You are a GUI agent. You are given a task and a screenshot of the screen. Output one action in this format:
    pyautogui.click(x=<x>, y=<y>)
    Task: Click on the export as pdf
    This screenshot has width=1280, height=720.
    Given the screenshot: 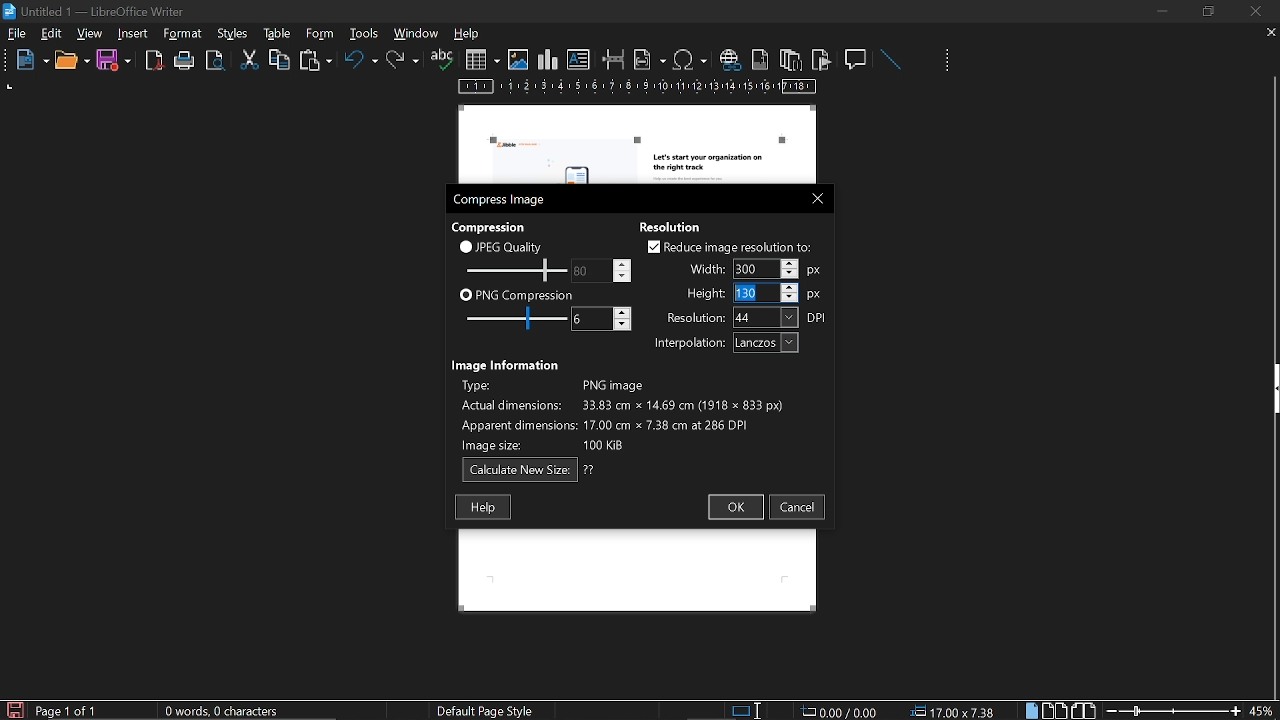 What is the action you would take?
    pyautogui.click(x=155, y=61)
    